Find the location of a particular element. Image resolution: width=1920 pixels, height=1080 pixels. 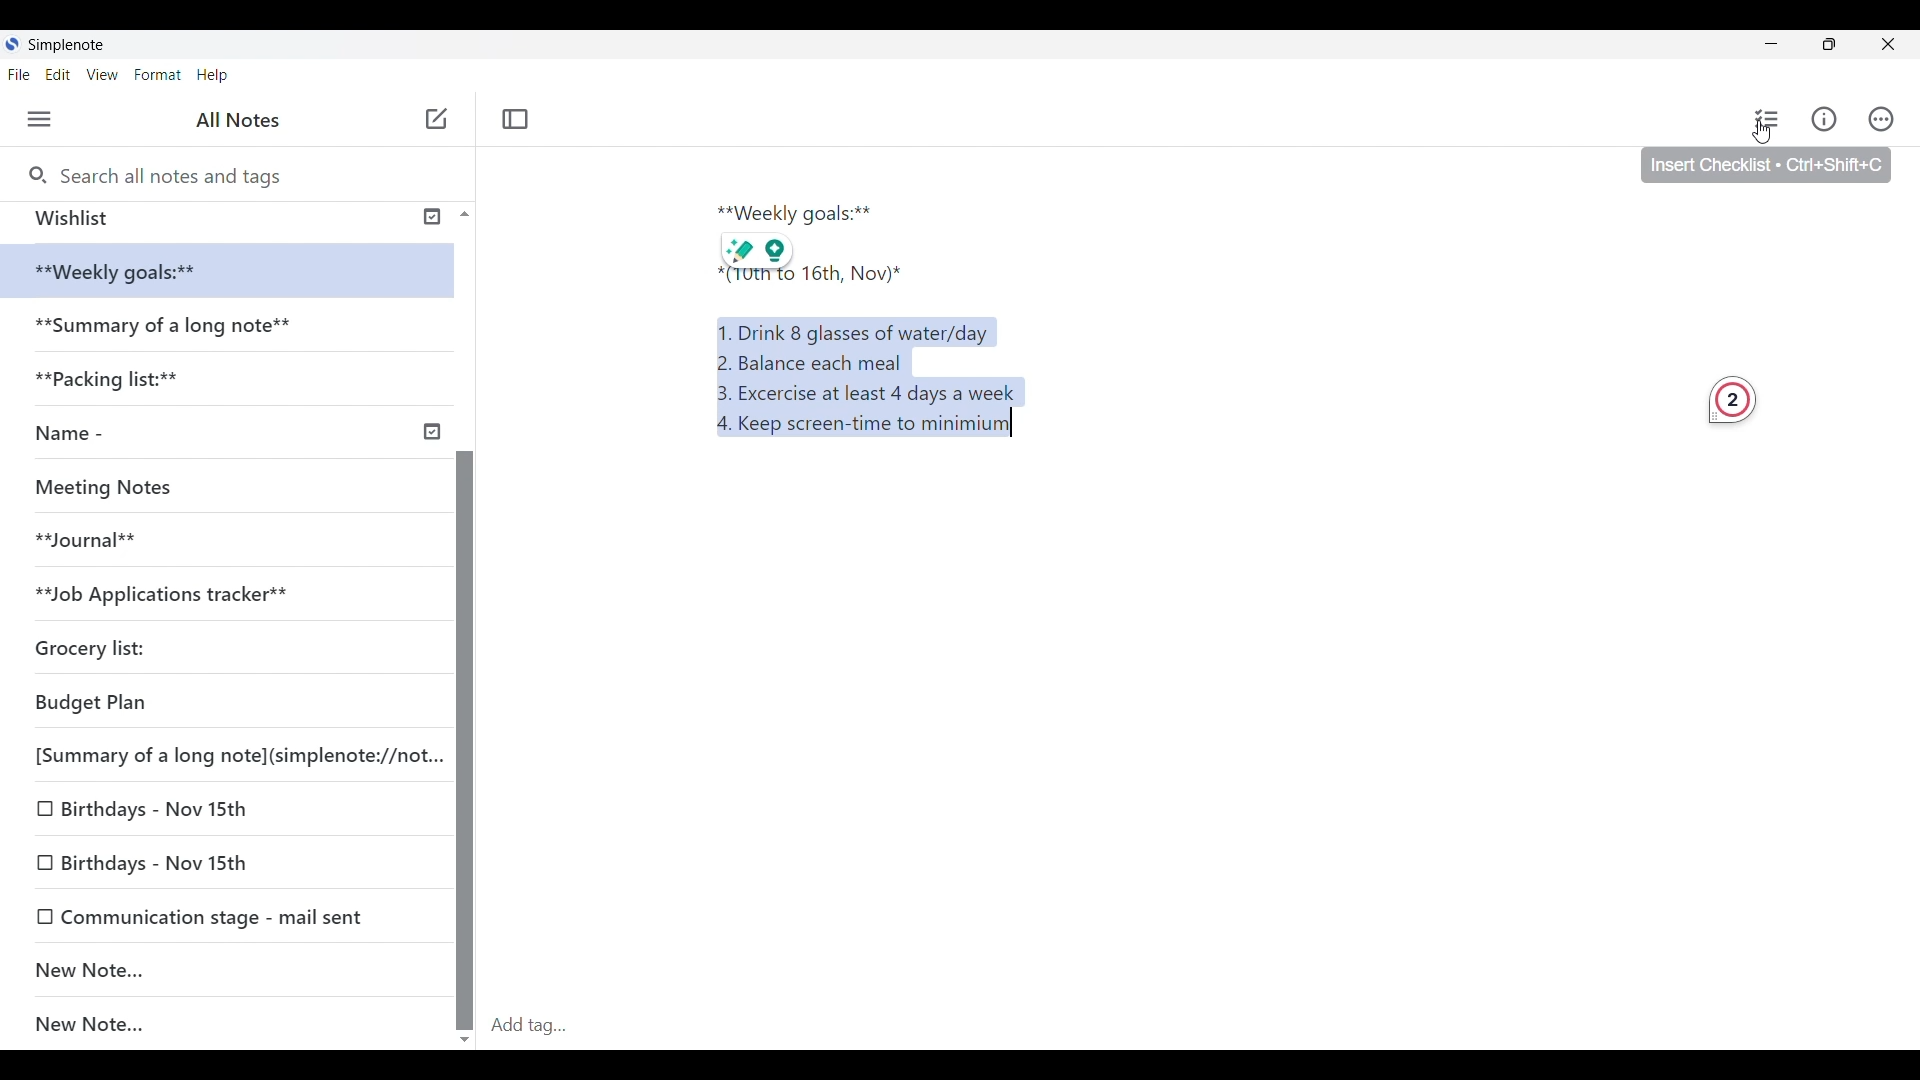

2. Balance each meal is located at coordinates (811, 362).